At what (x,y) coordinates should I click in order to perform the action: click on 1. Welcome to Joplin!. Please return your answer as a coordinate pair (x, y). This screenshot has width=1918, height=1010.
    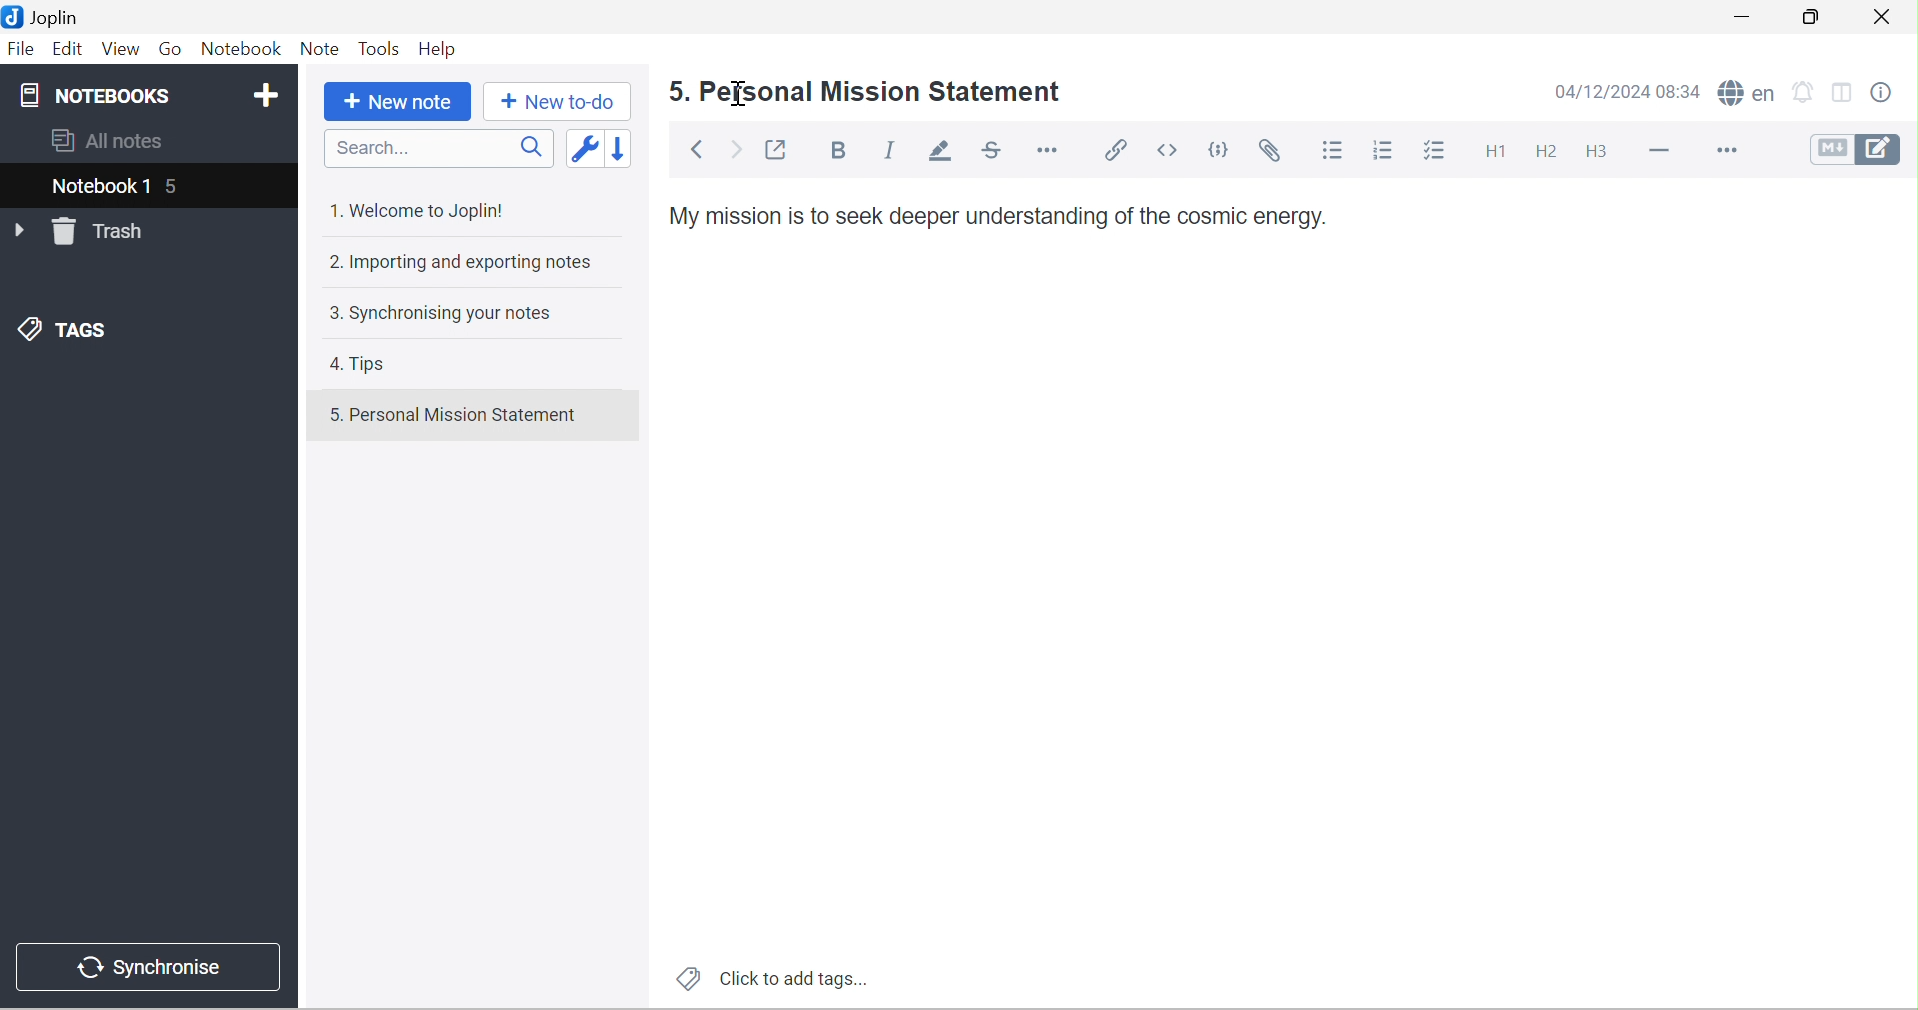
    Looking at the image, I should click on (425, 209).